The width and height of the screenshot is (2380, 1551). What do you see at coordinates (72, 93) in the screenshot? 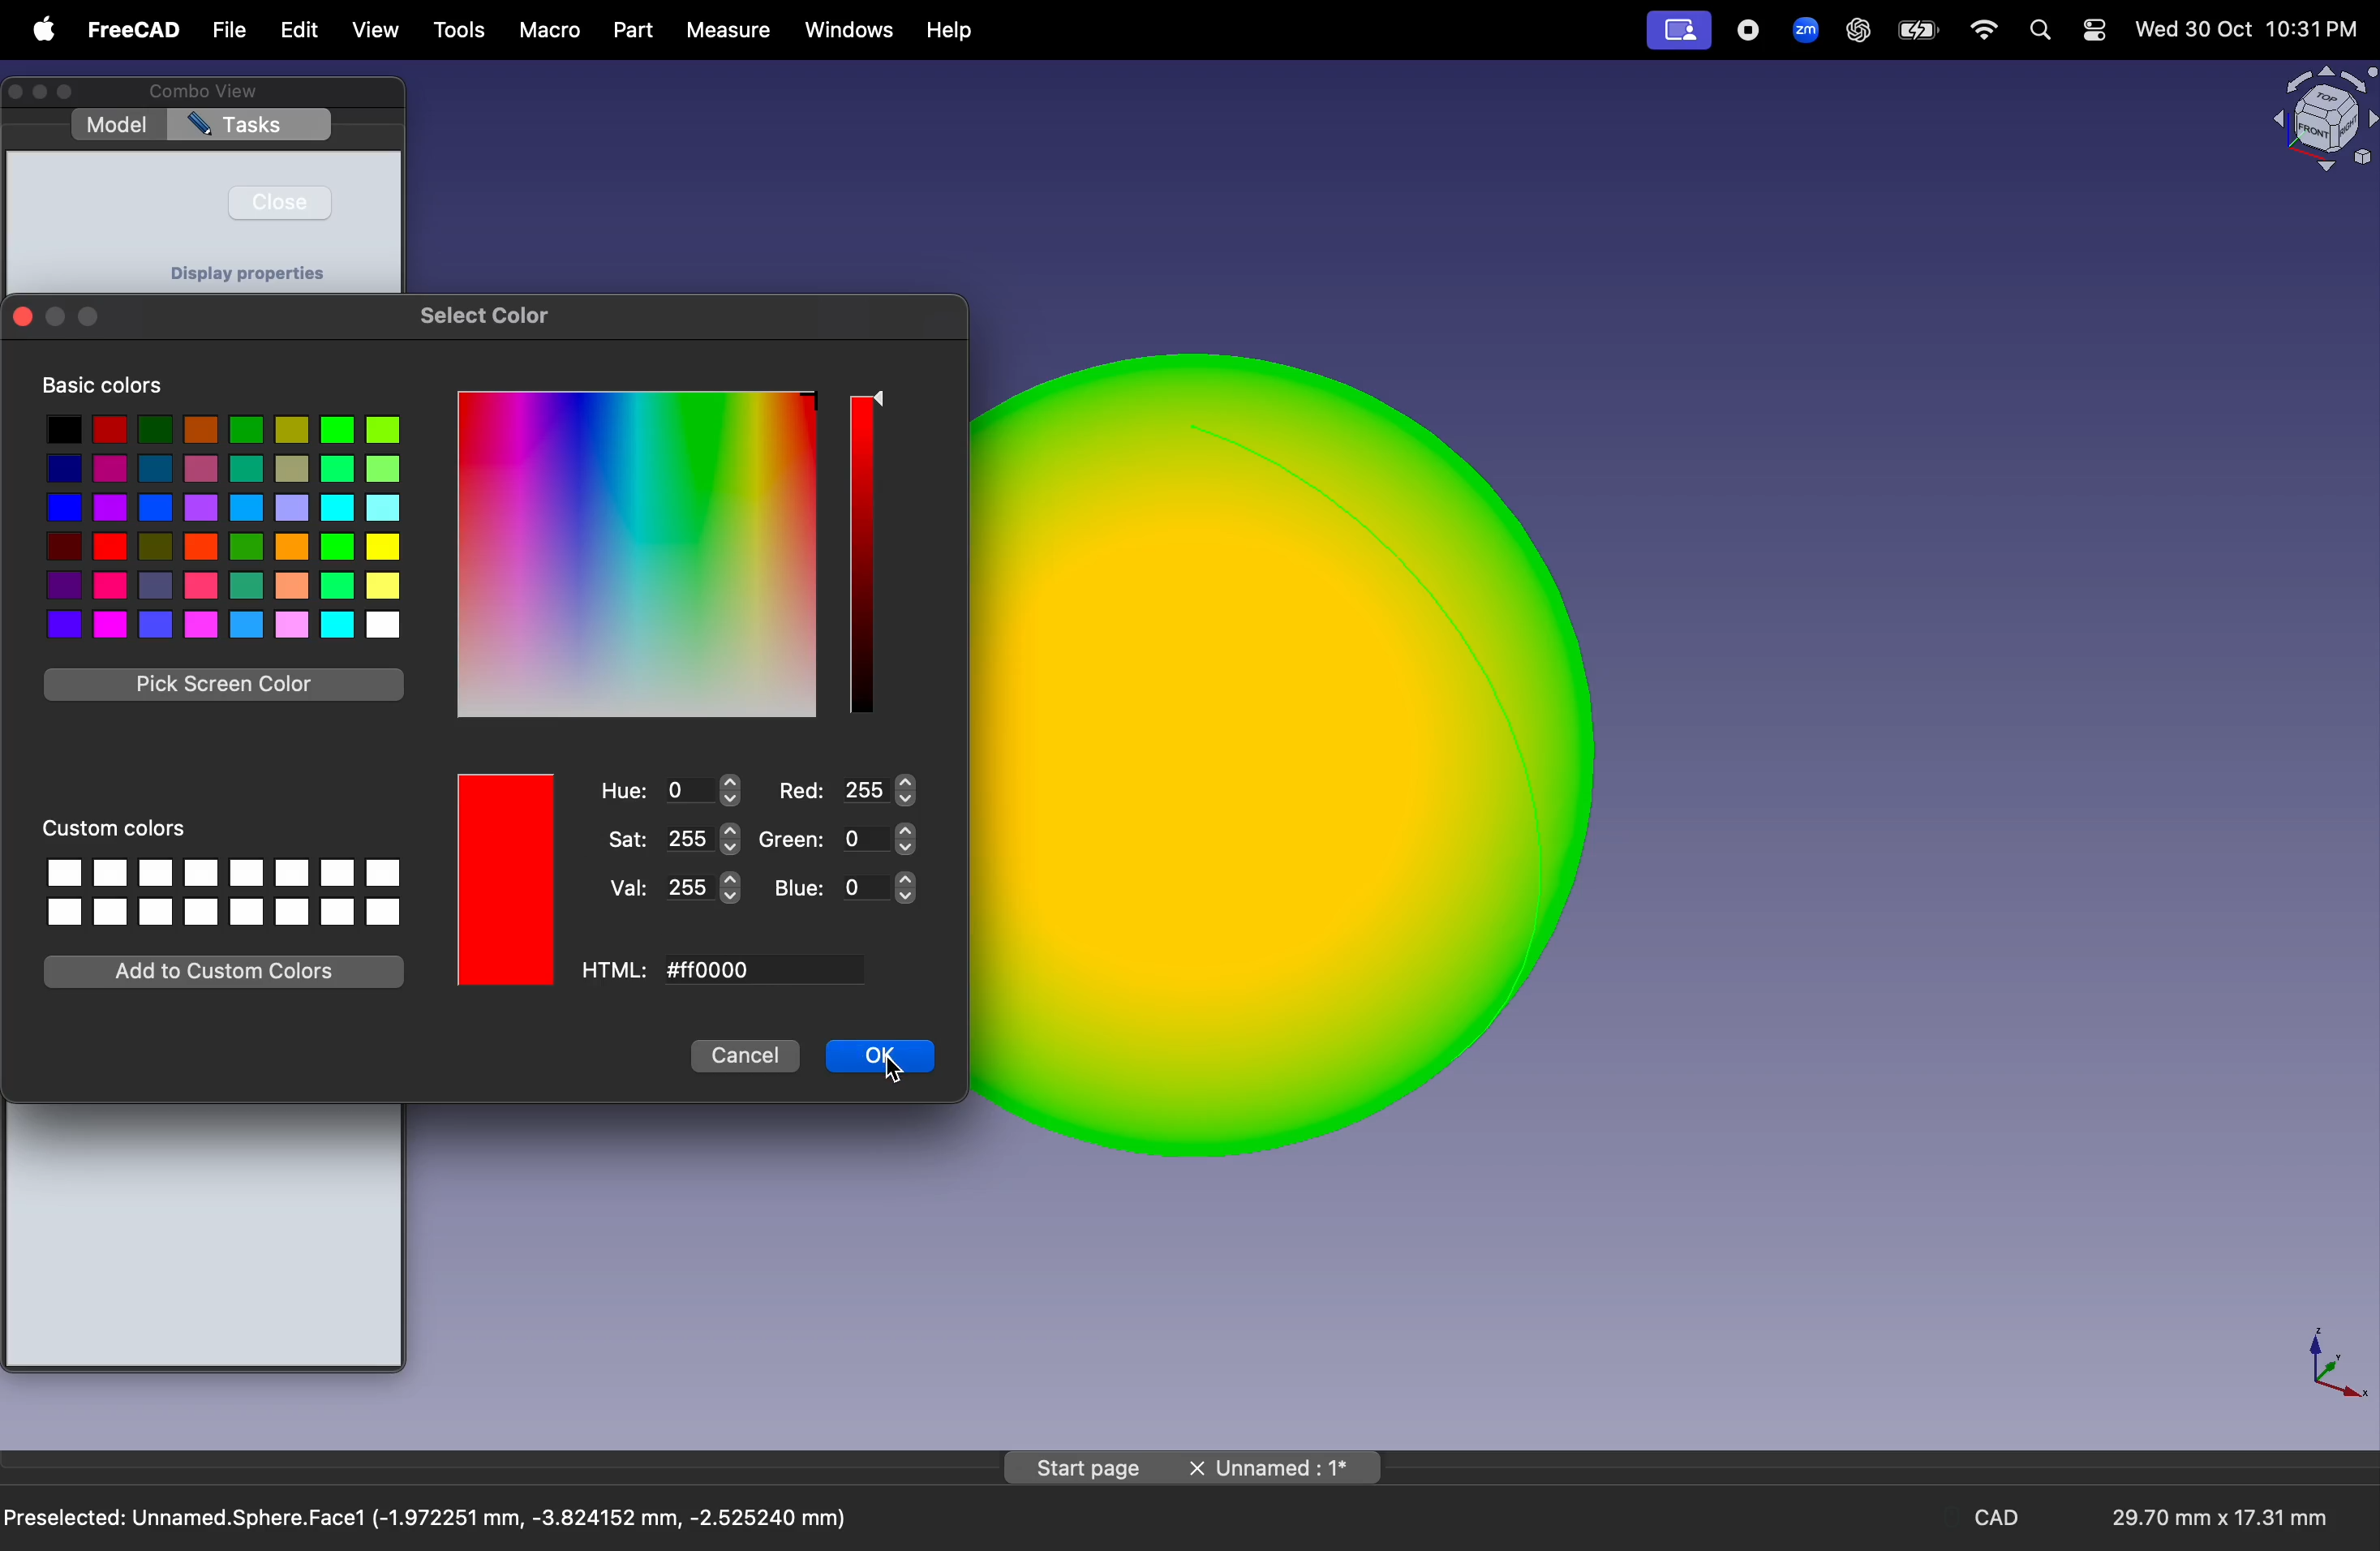
I see `Enter full screen` at bounding box center [72, 93].